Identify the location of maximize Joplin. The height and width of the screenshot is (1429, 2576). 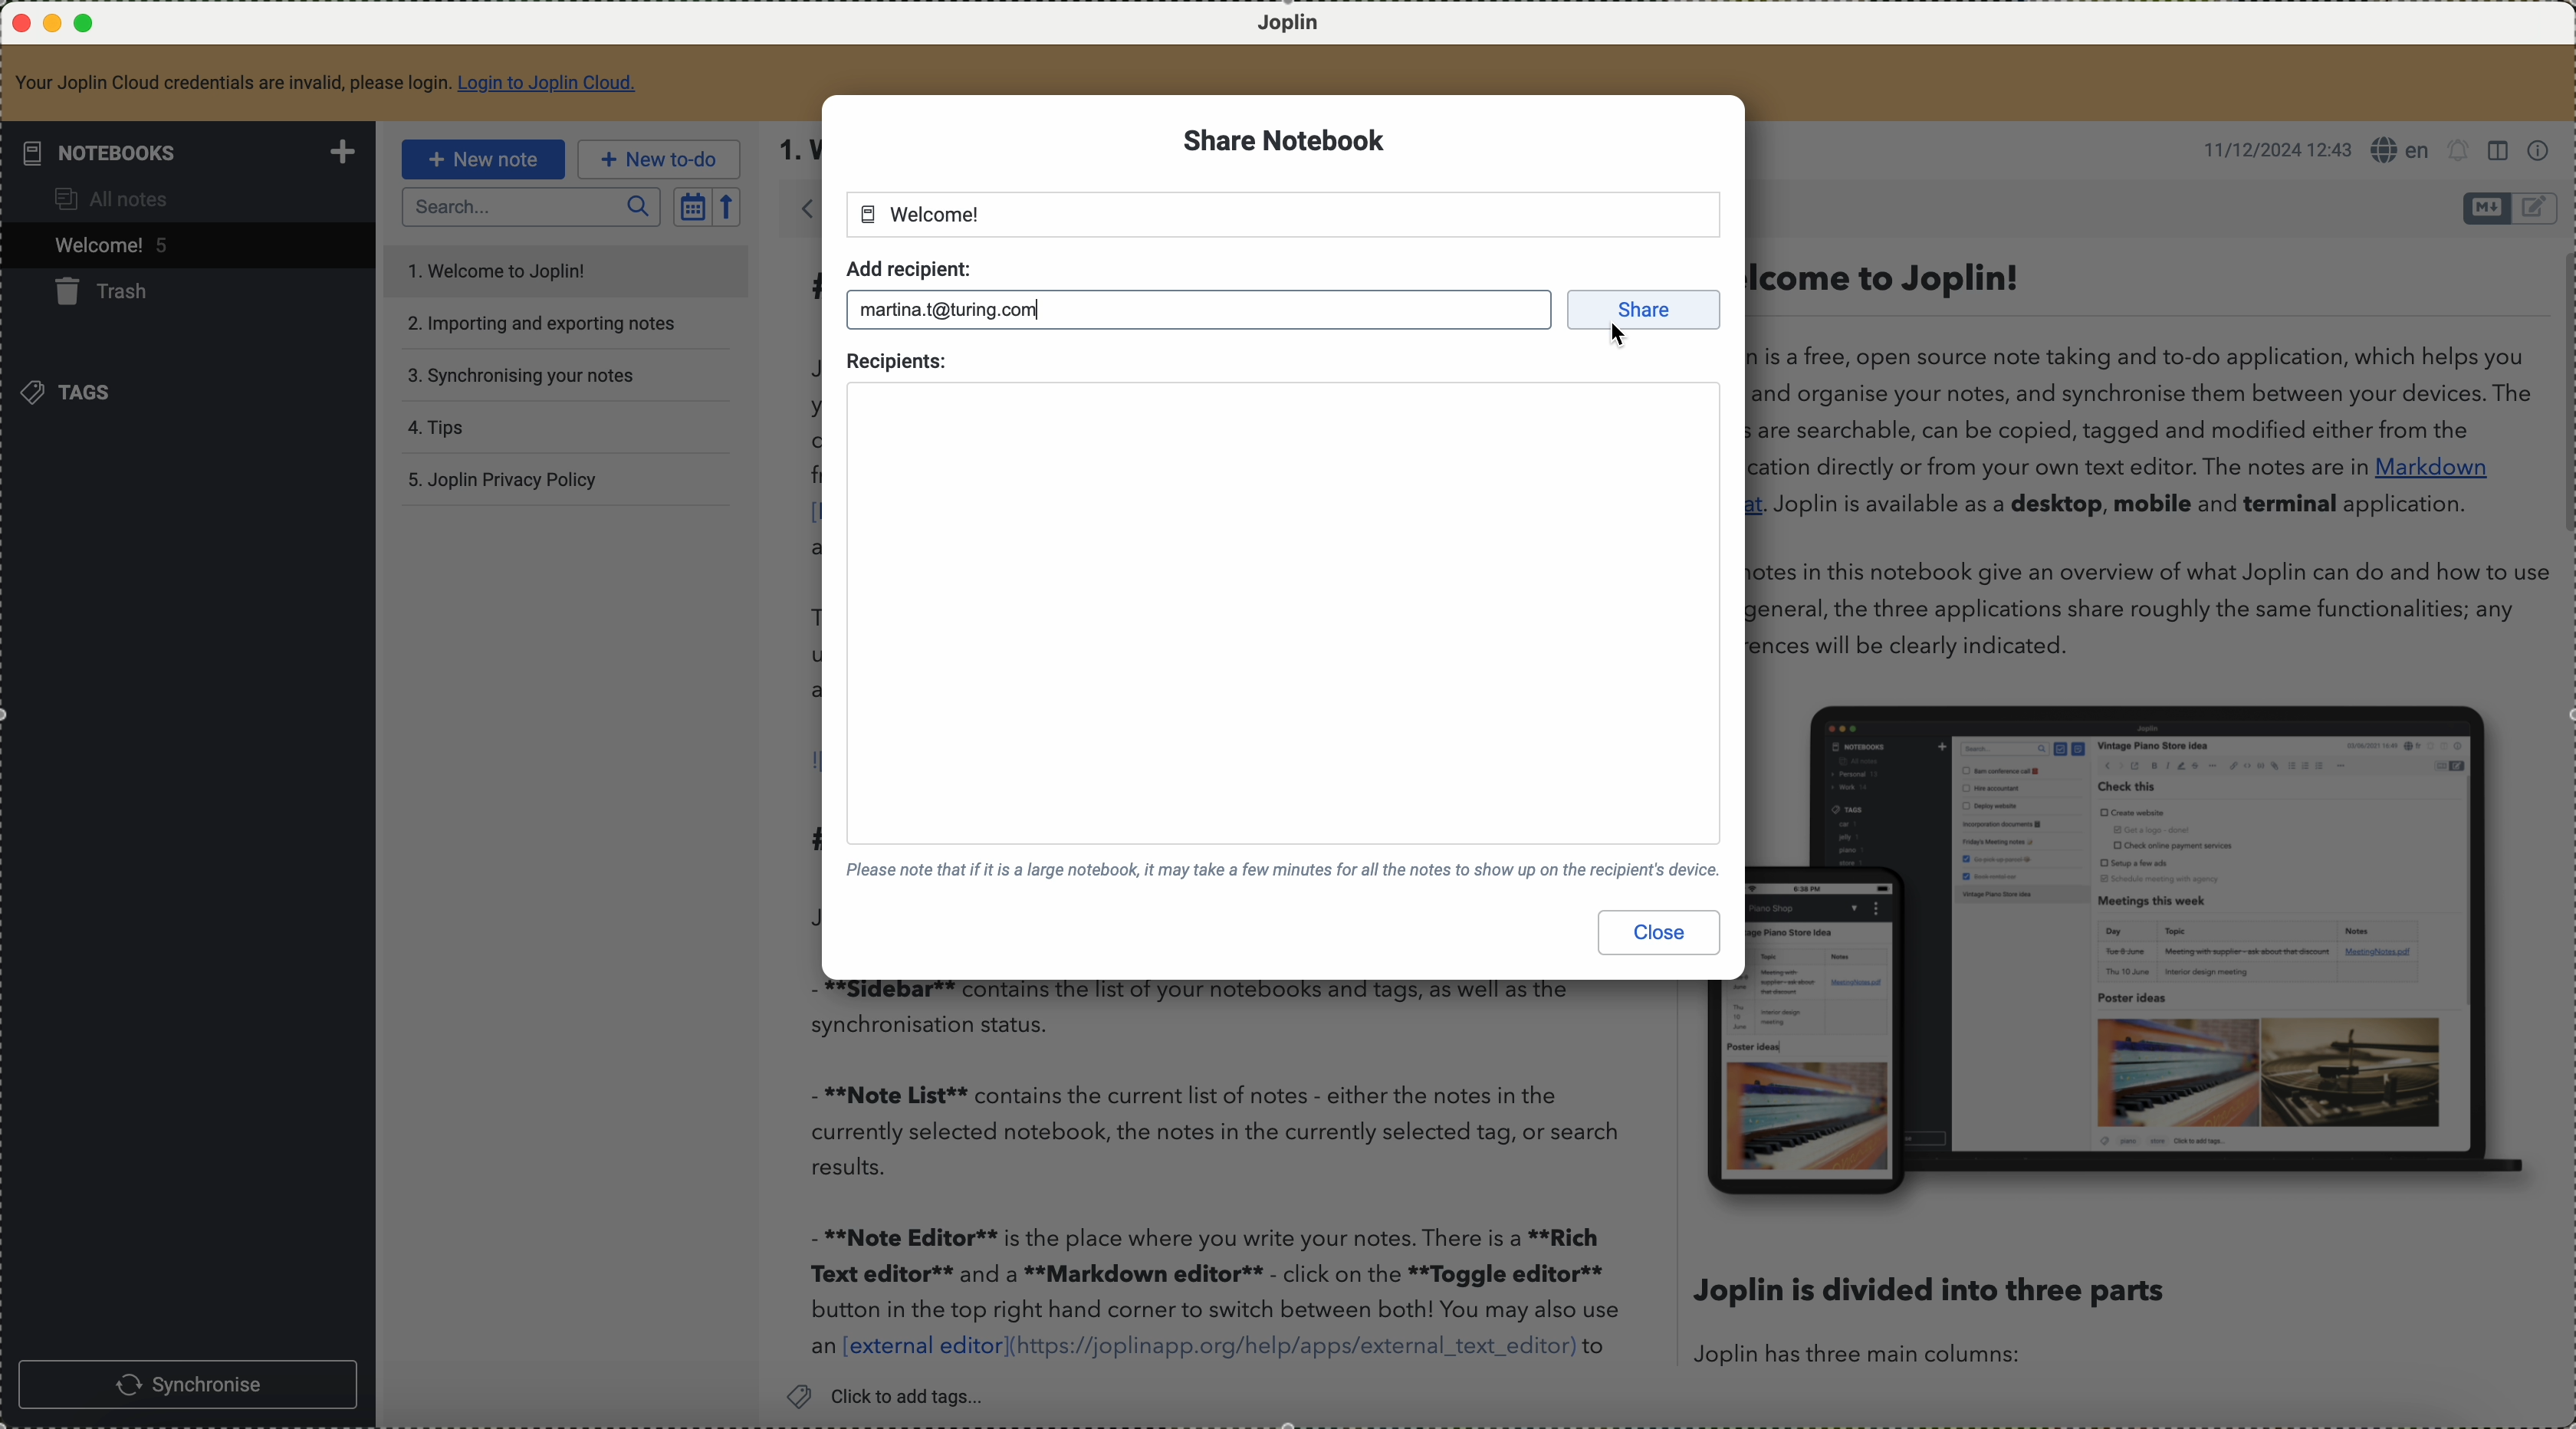
(88, 24).